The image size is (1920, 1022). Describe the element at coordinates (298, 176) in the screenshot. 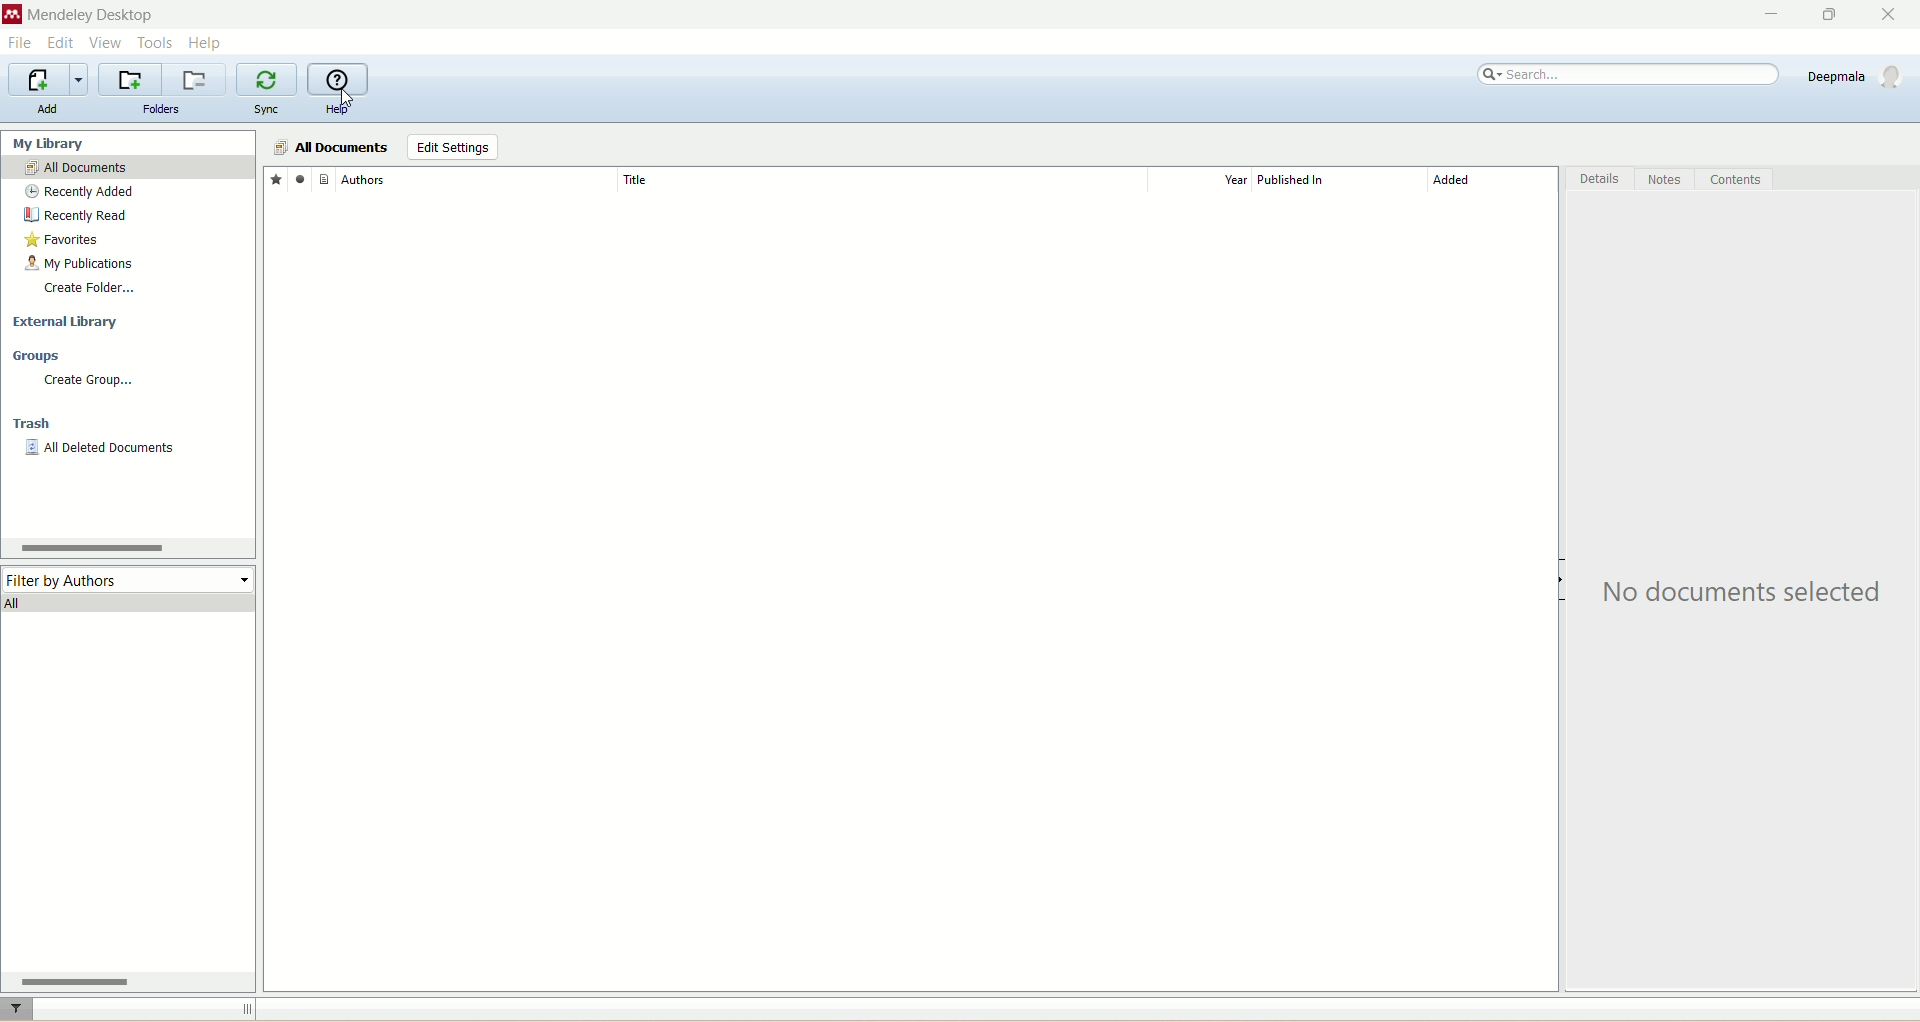

I see `read/unread` at that location.